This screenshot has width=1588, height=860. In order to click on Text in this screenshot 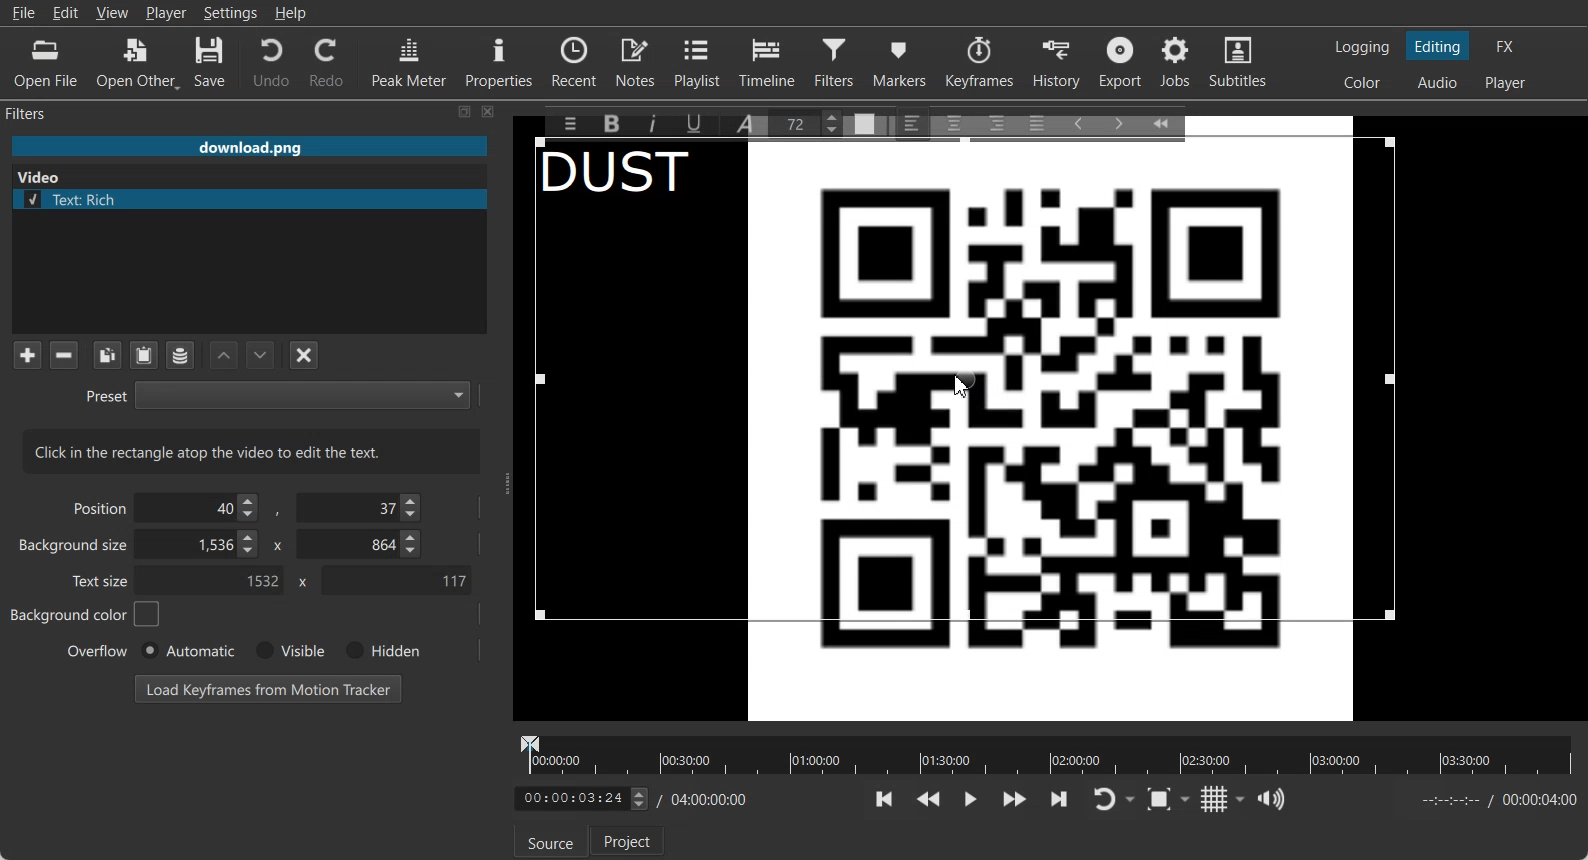, I will do `click(252, 451)`.